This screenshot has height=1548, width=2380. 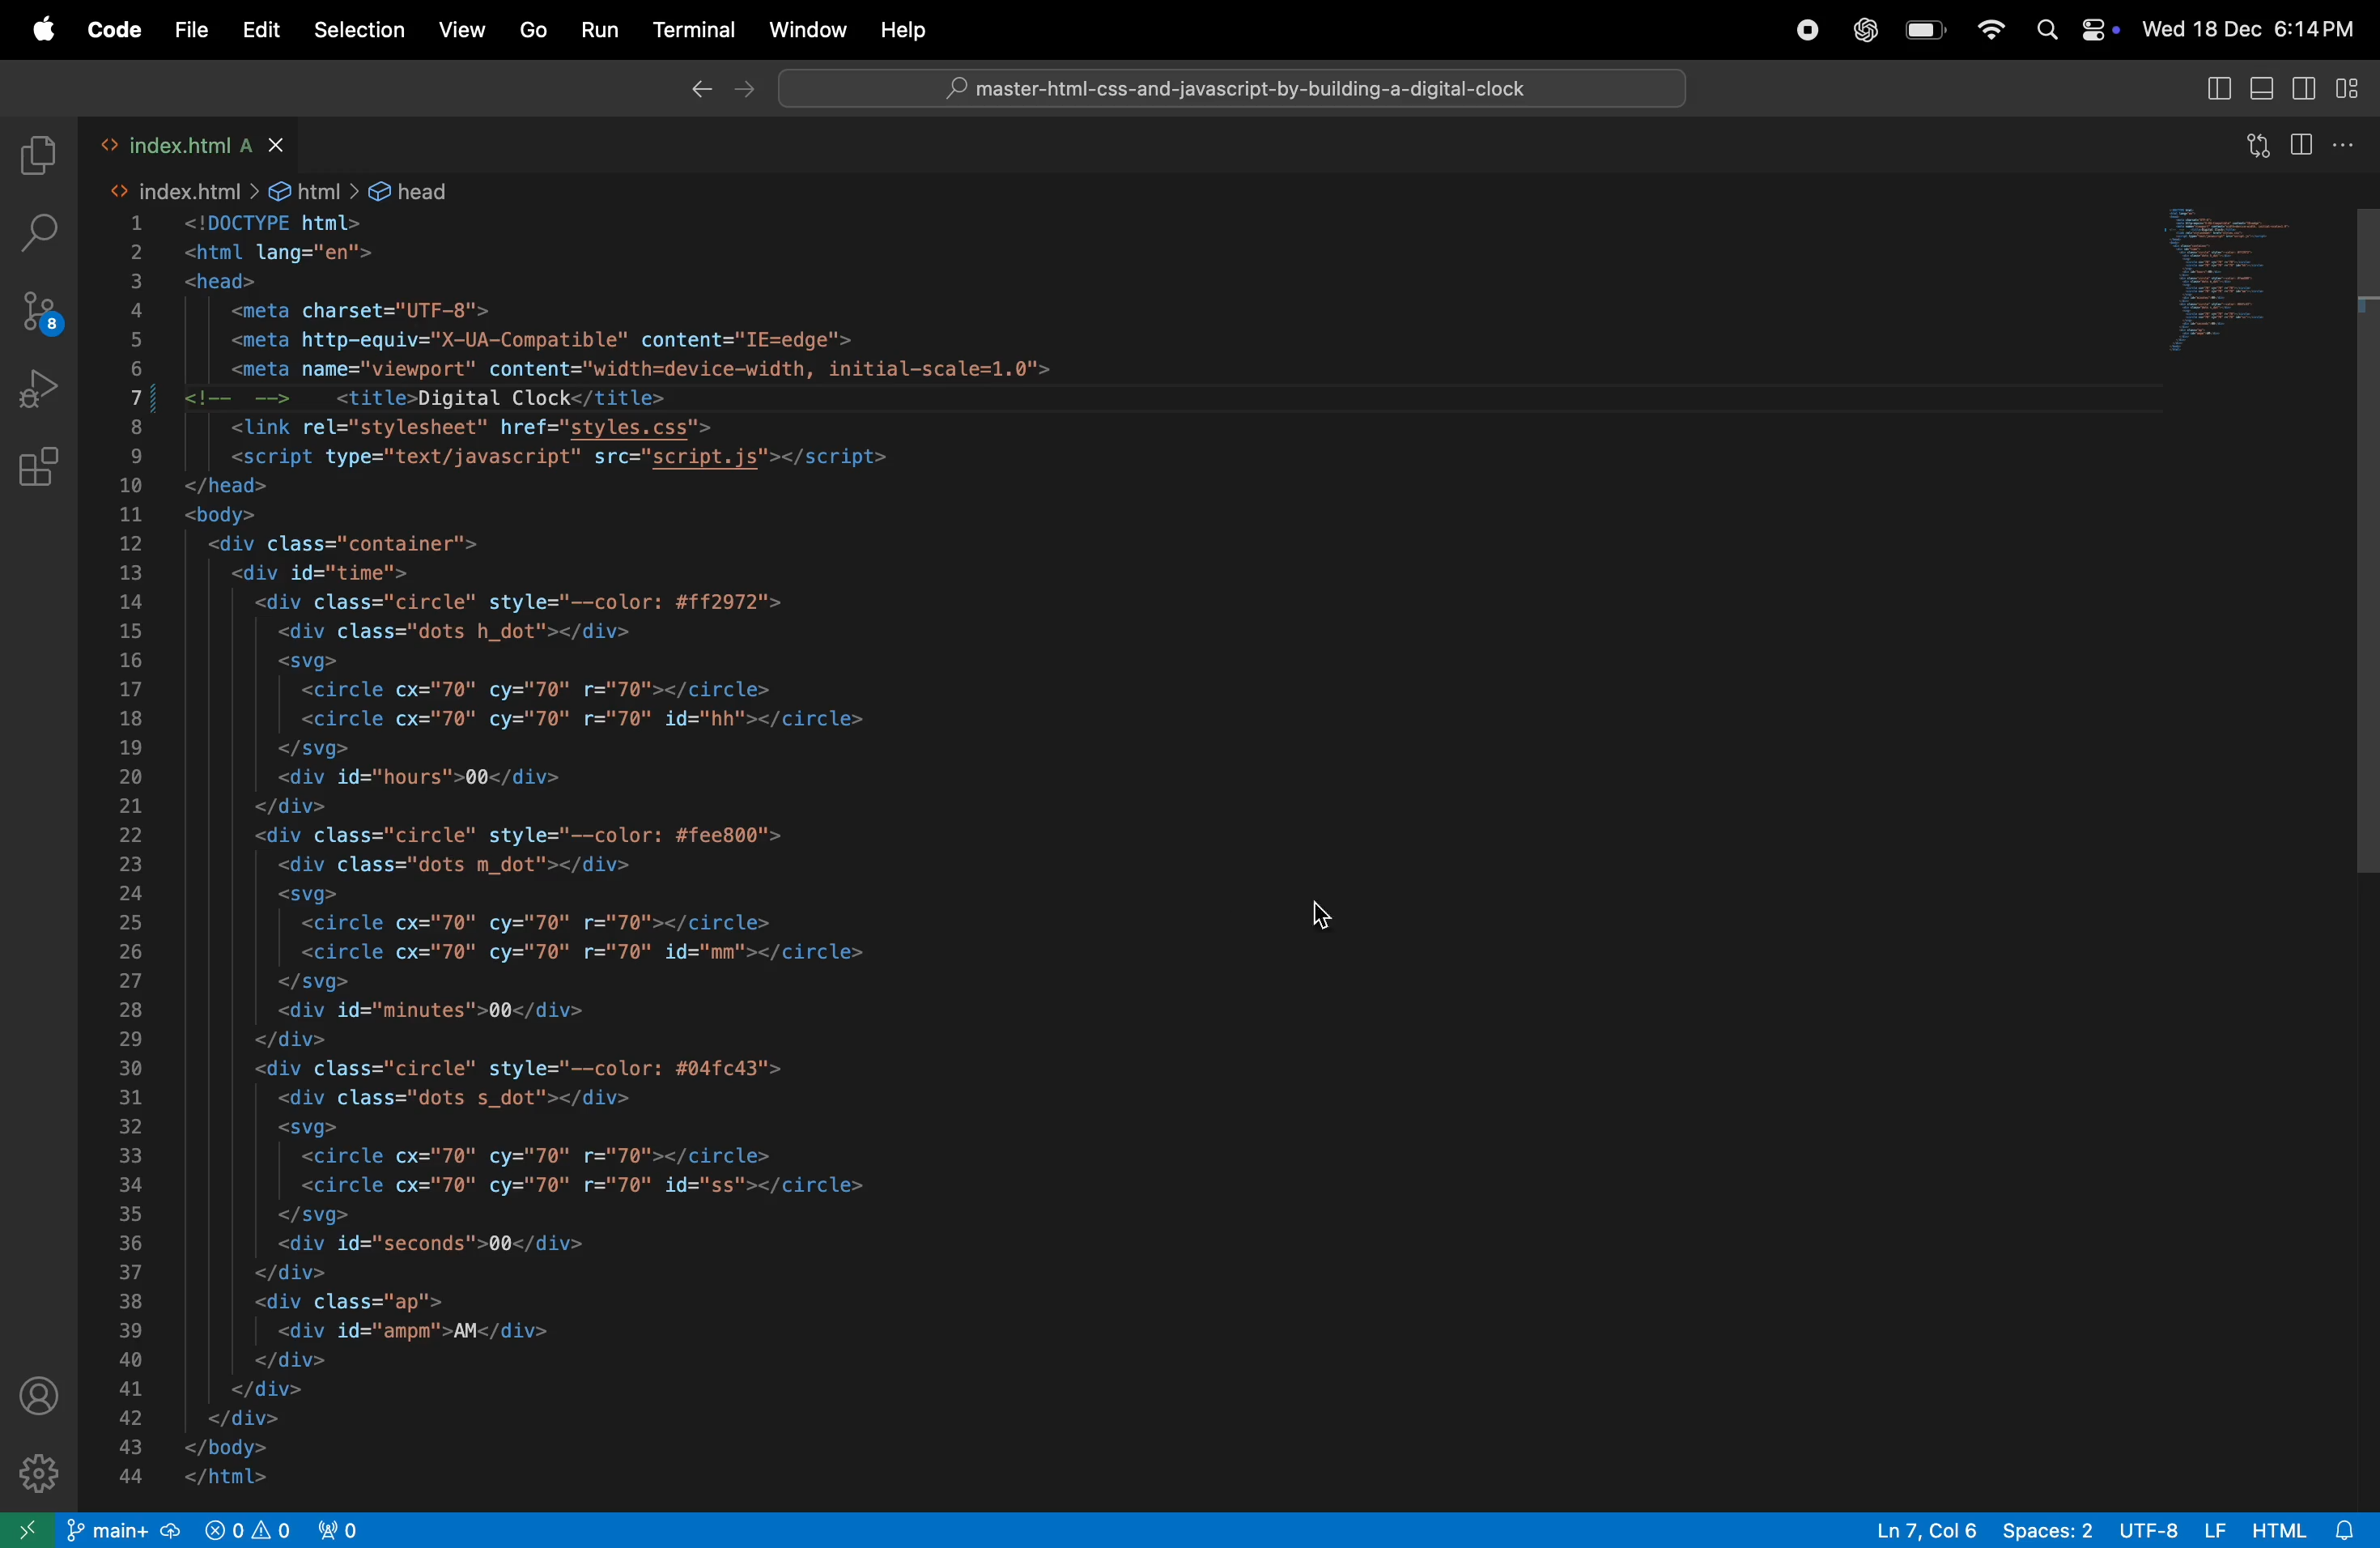 I want to click on Go, so click(x=532, y=31).